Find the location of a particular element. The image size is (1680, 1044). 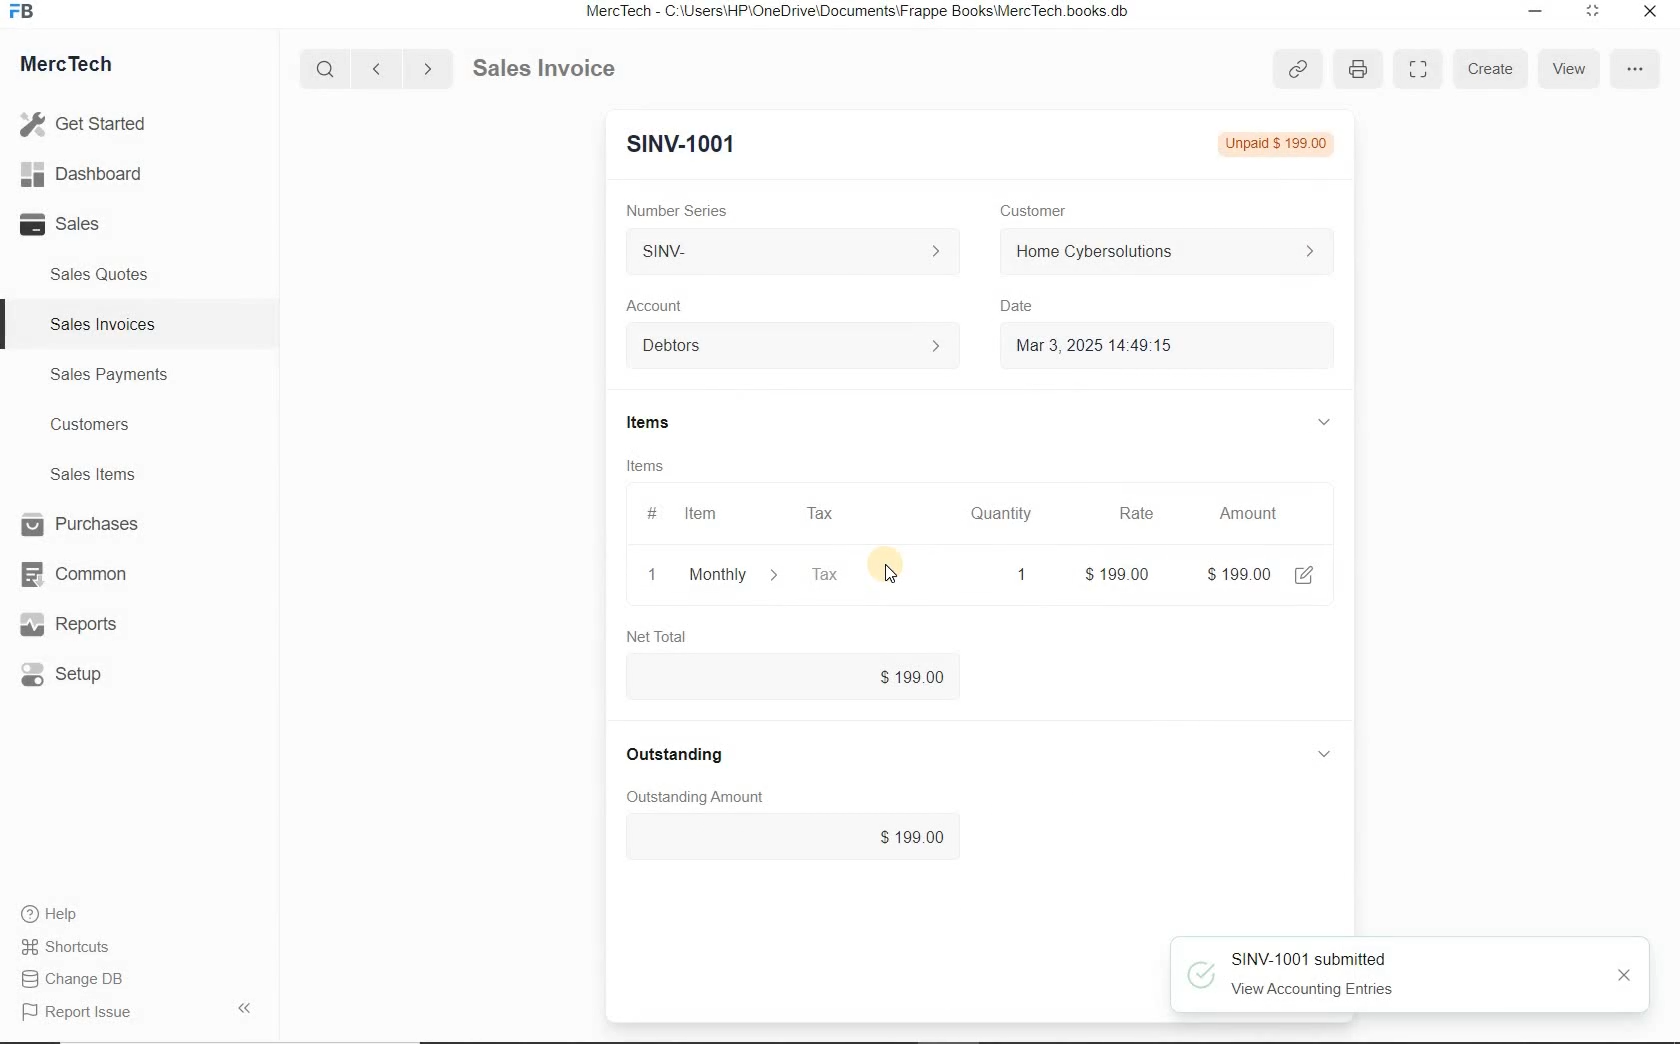

# is located at coordinates (649, 513).